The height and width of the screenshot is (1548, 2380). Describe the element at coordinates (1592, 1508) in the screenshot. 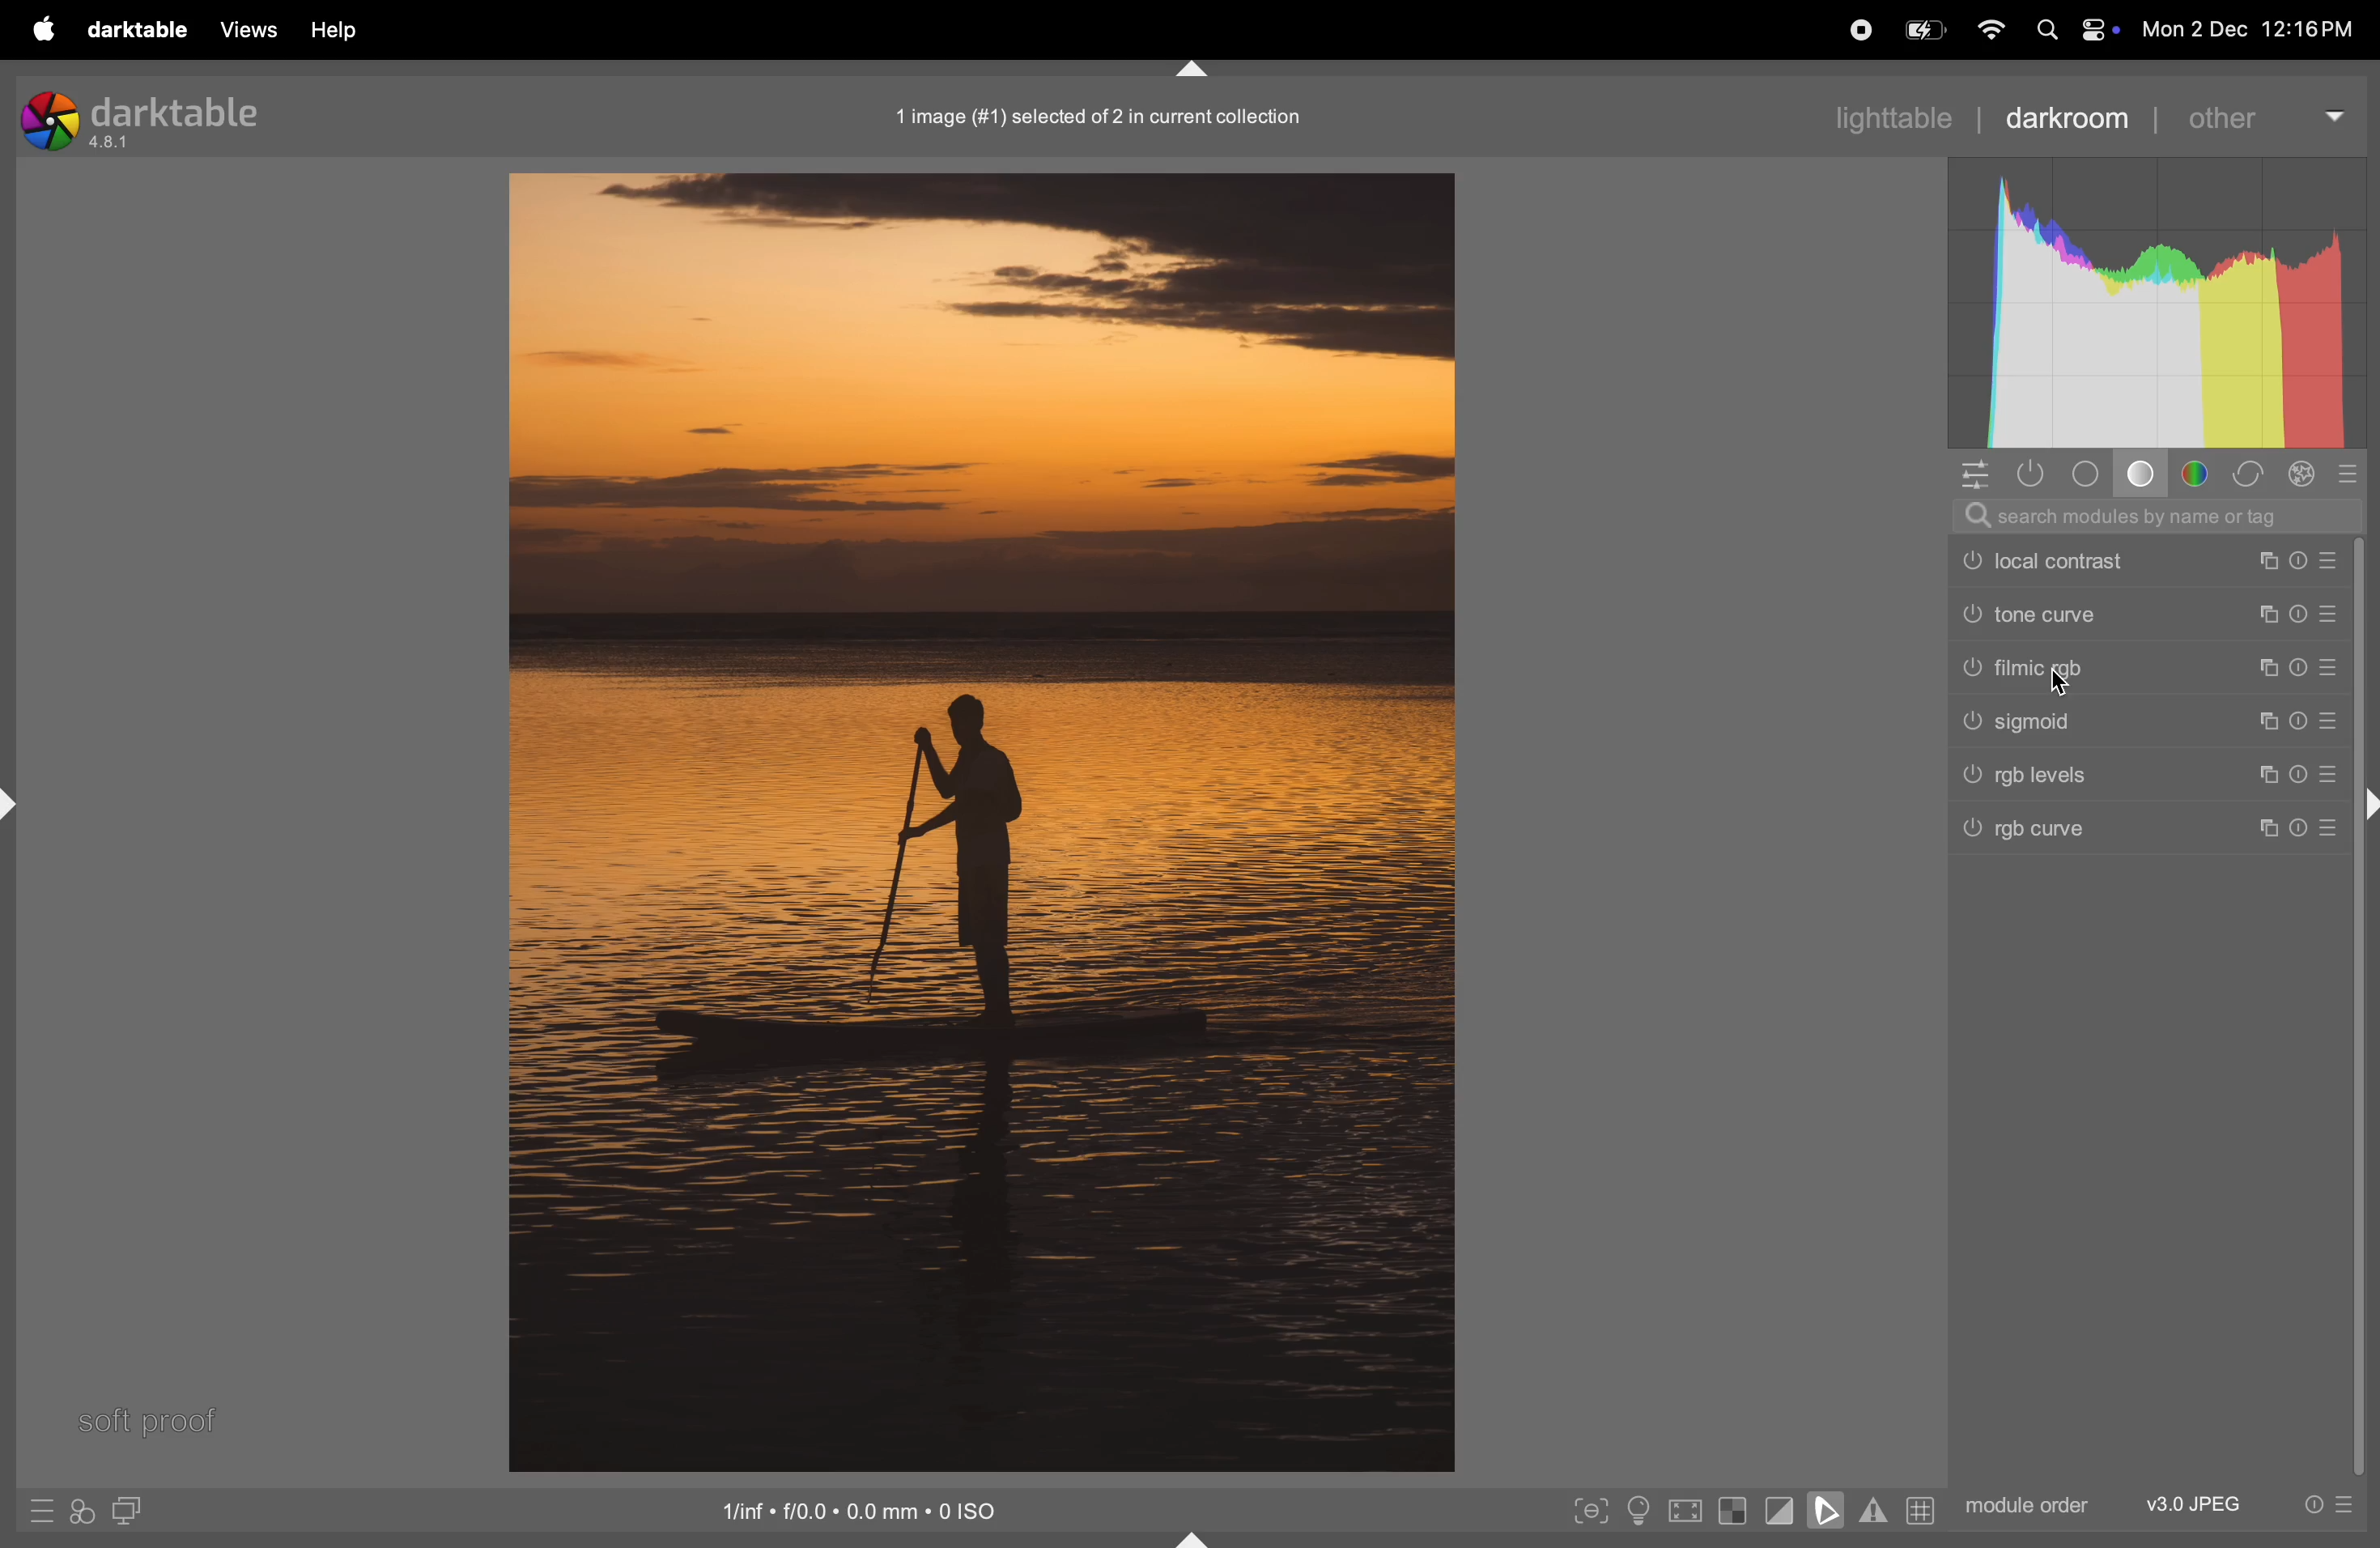

I see `toggle focus peaking mode` at that location.